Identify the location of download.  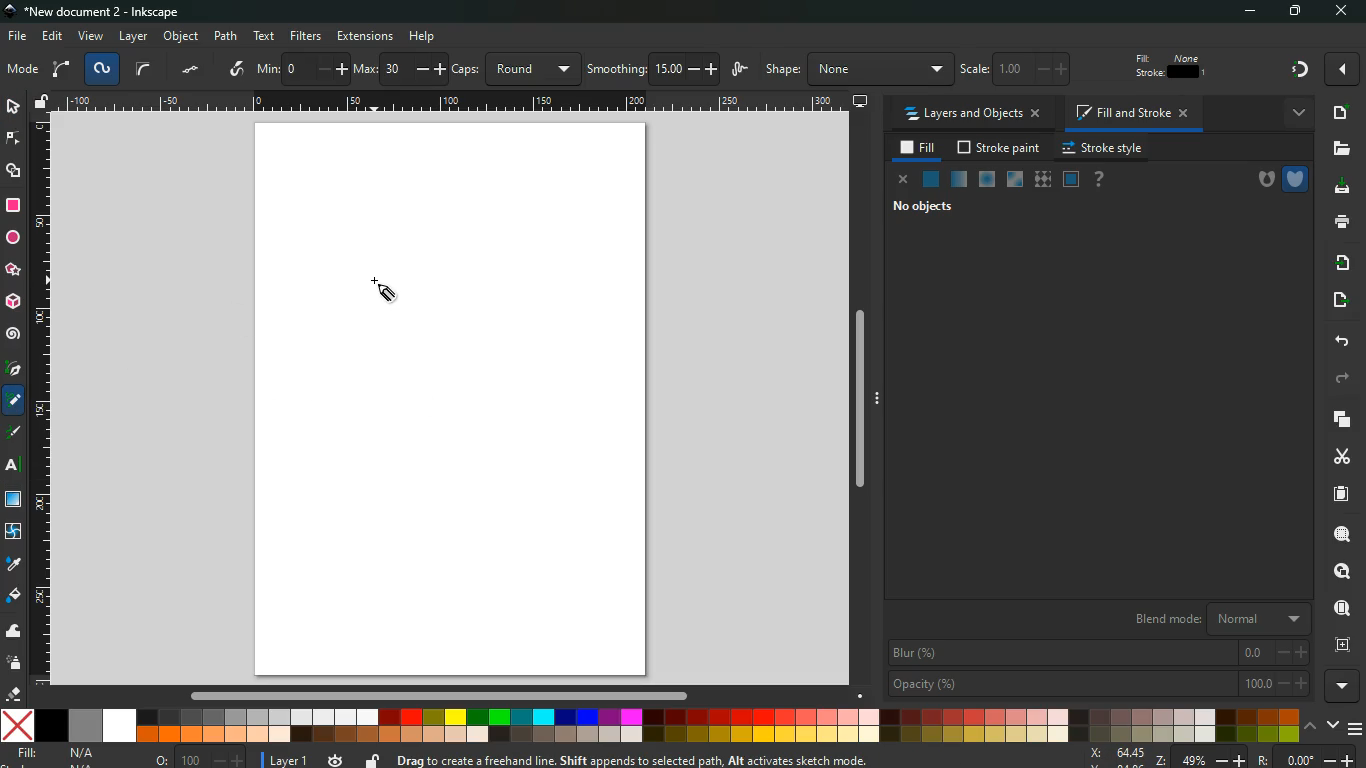
(1337, 188).